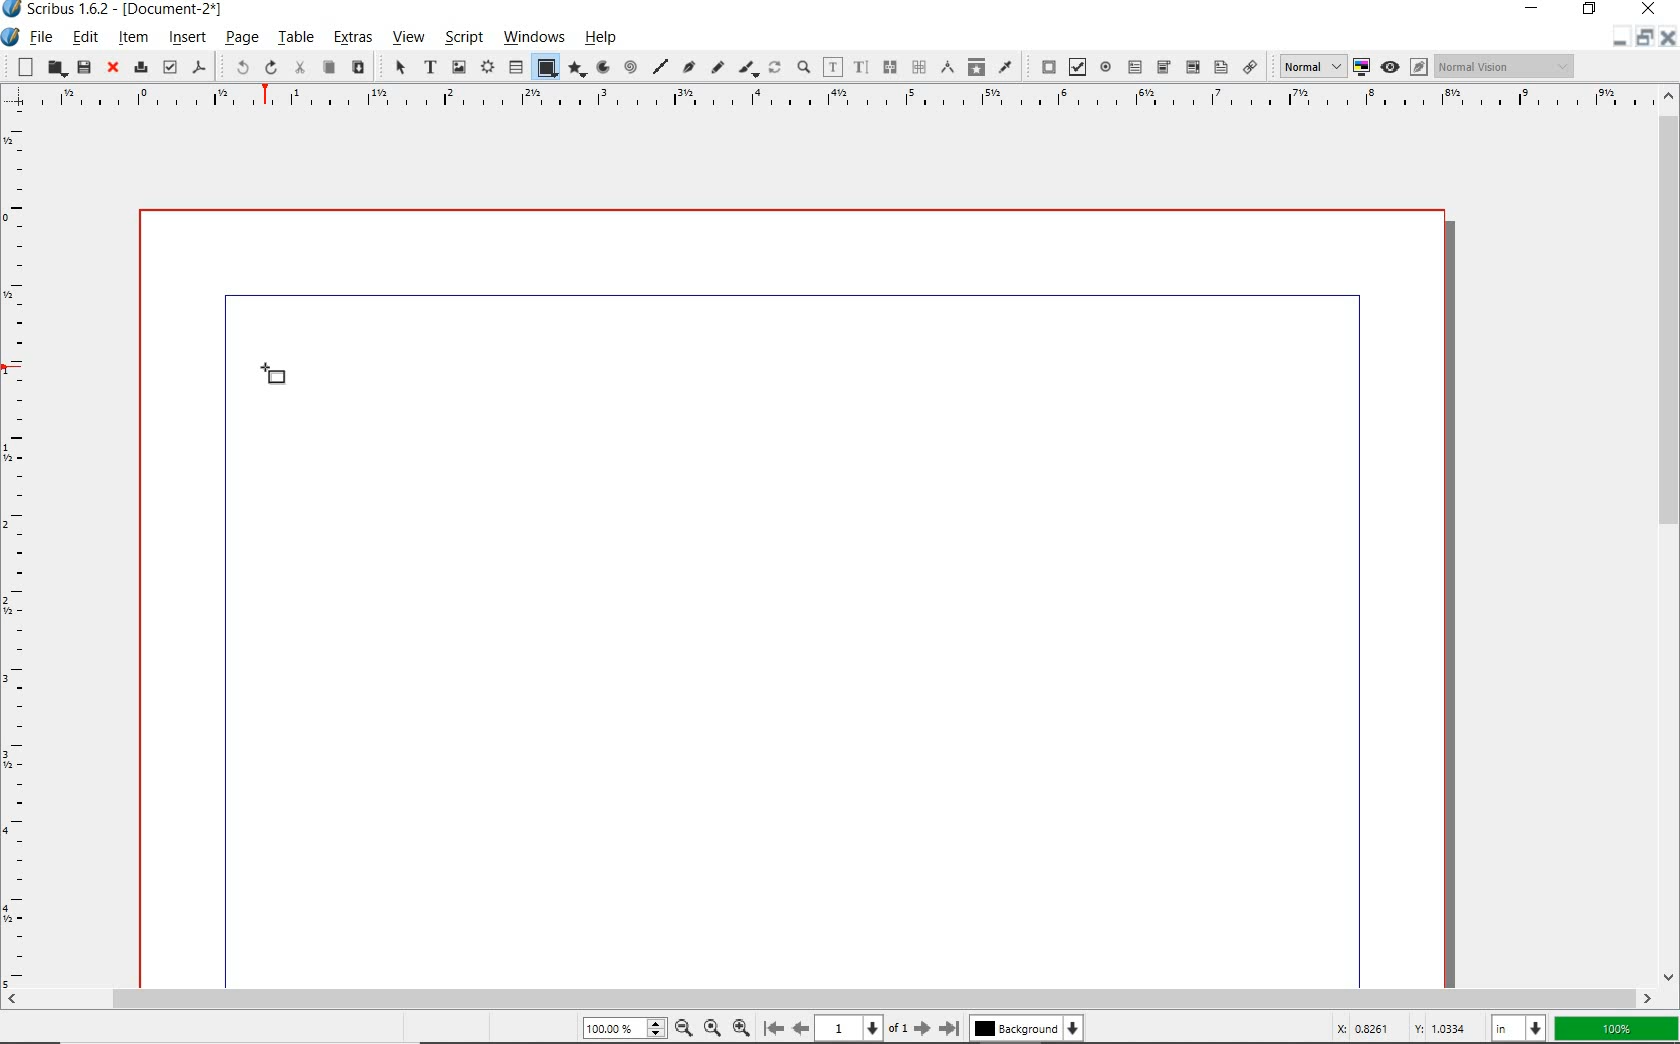  Describe the element at coordinates (115, 9) in the screenshot. I see `system name` at that location.